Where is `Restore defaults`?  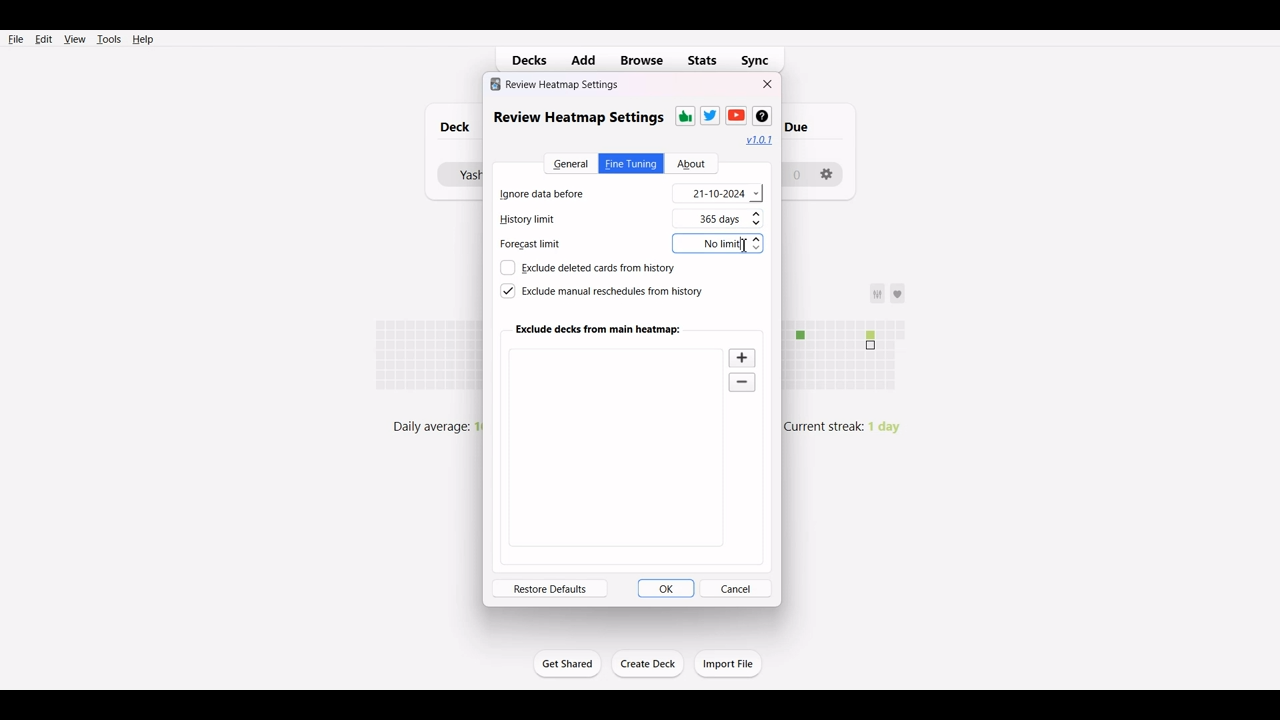 Restore defaults is located at coordinates (550, 588).